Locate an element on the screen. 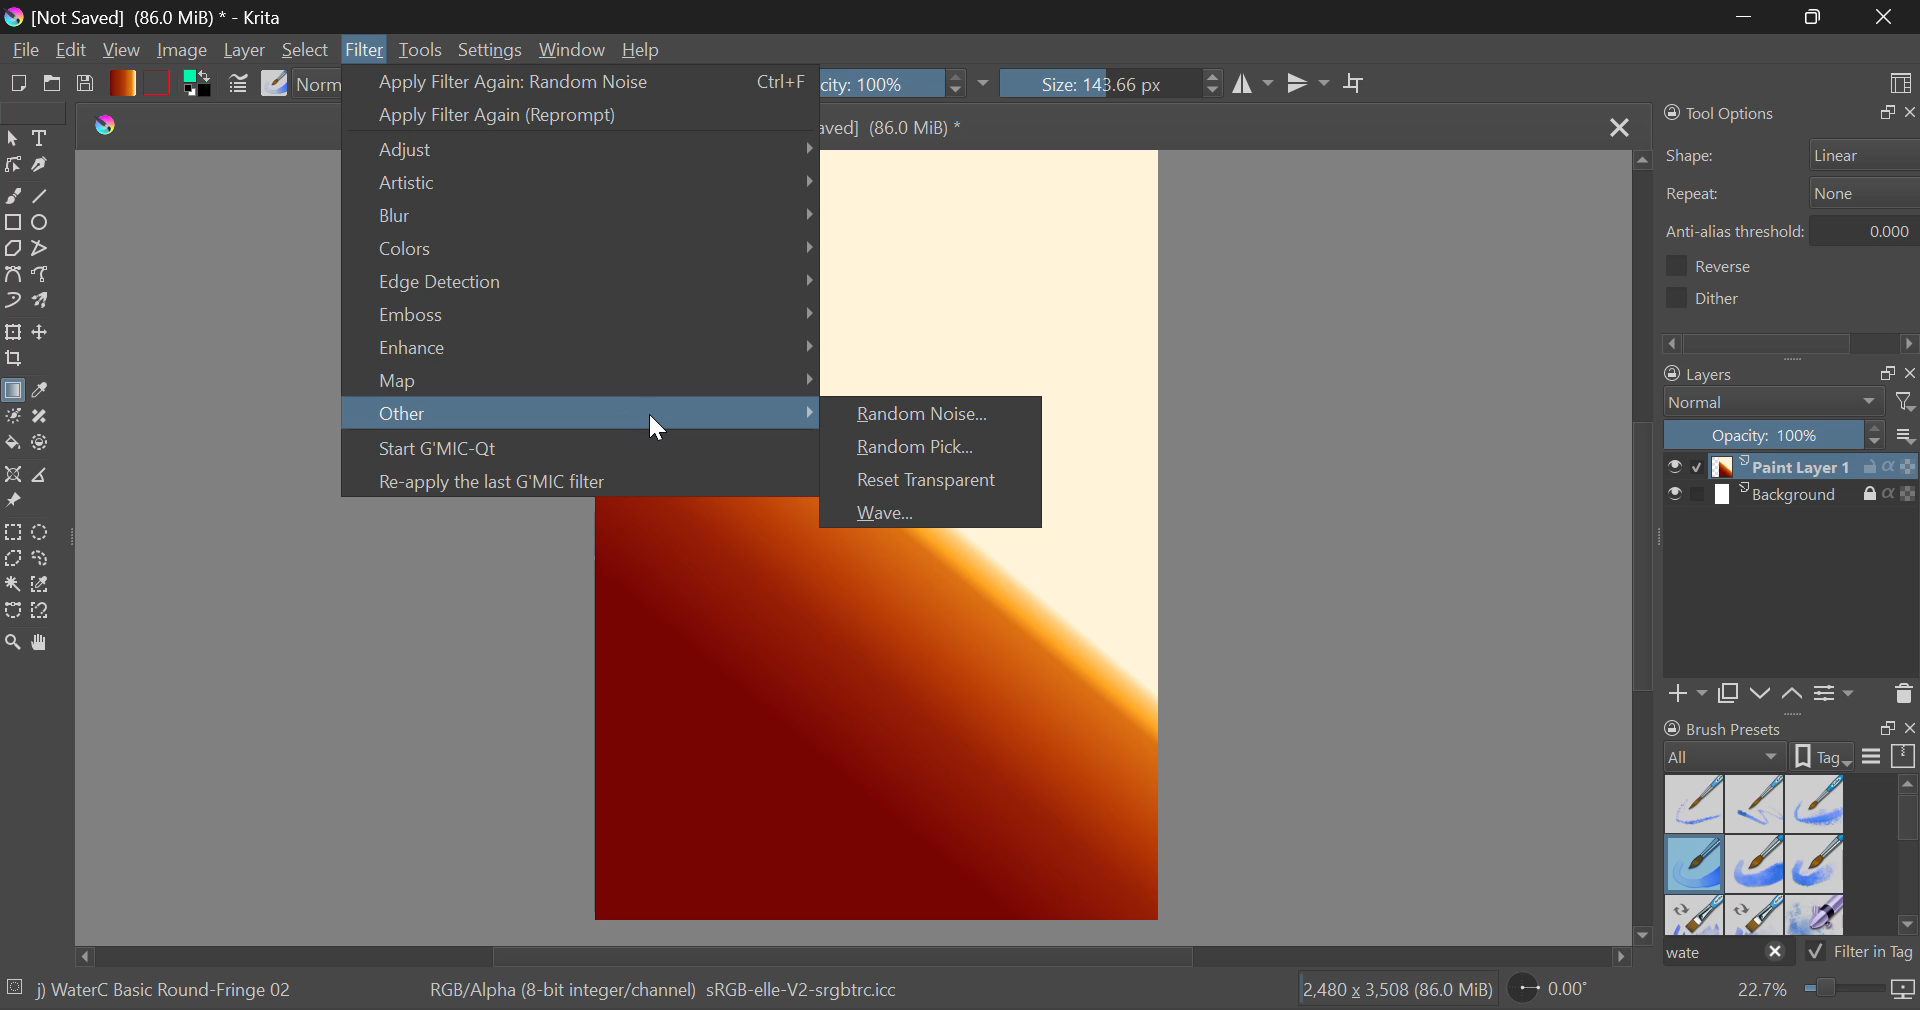 The image size is (1920, 1010). color scale is located at coordinates (1908, 497).